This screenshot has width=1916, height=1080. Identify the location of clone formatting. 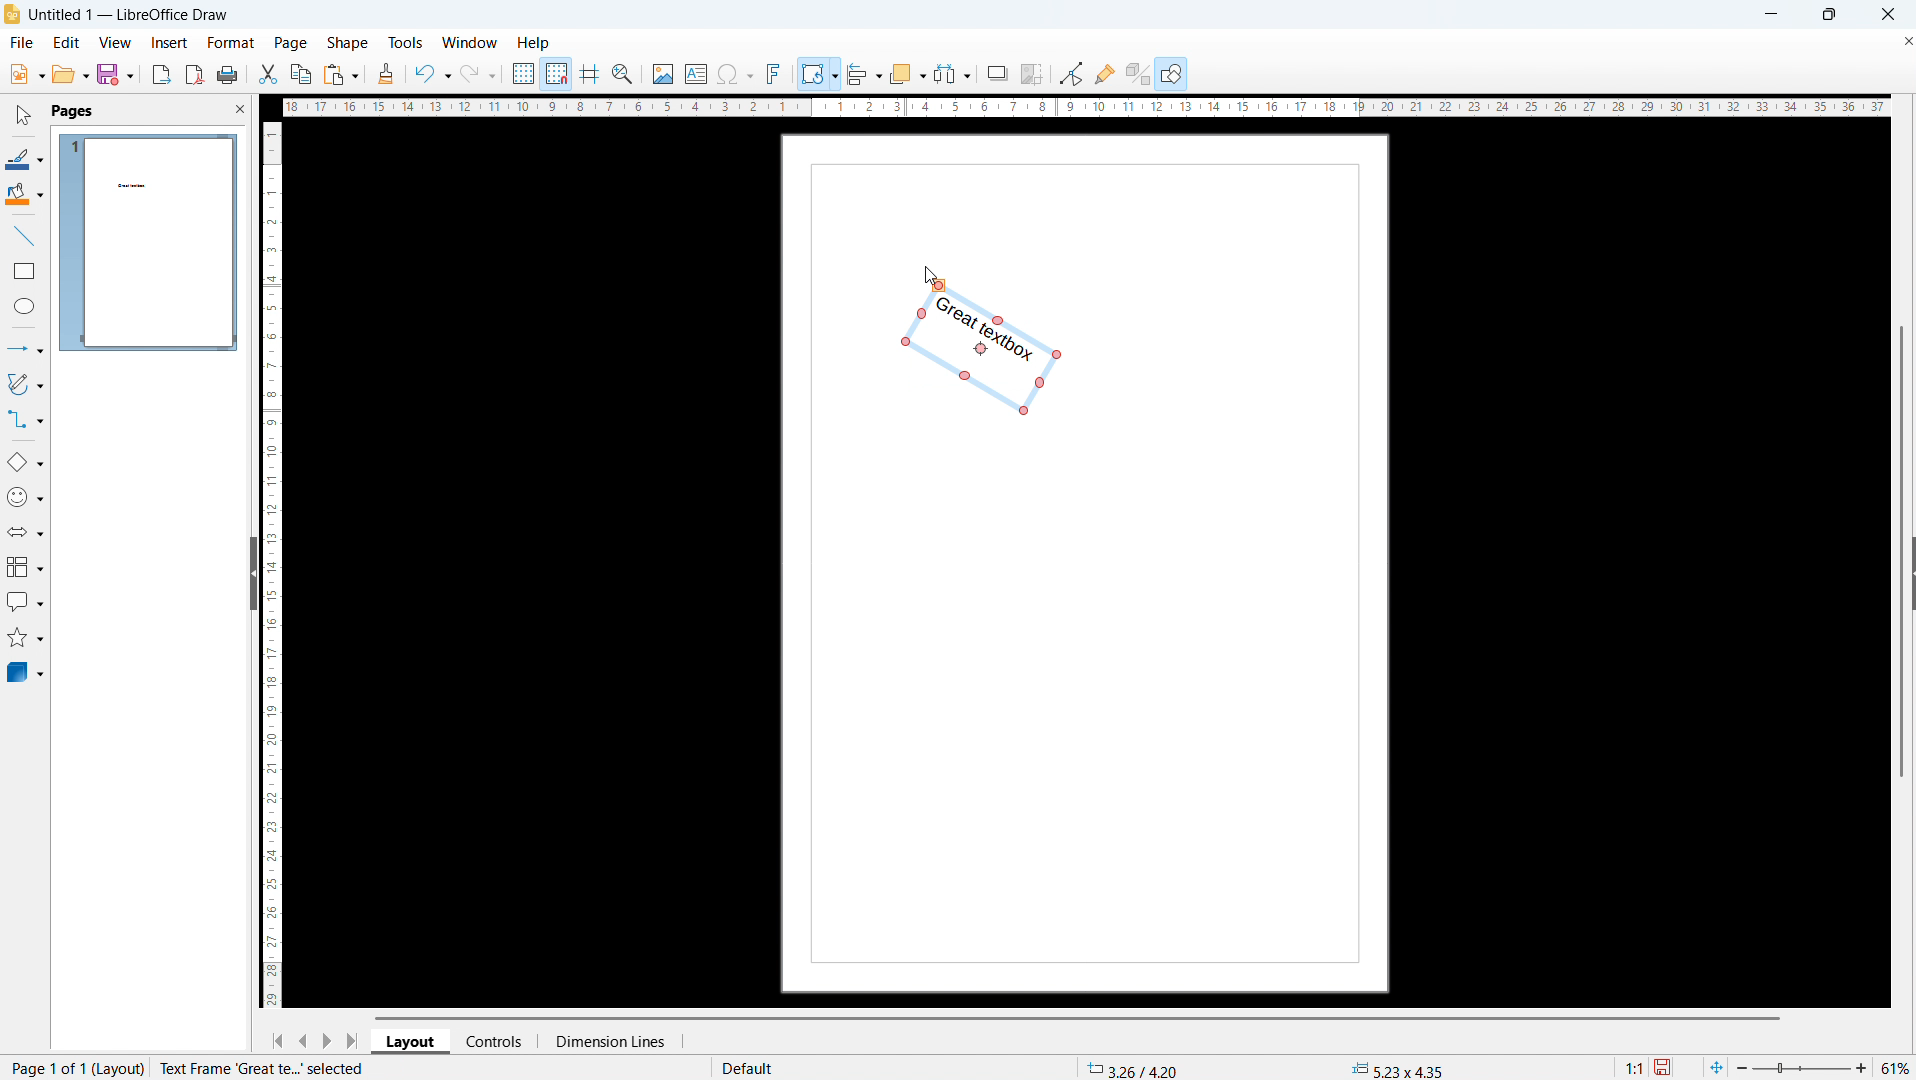
(386, 73).